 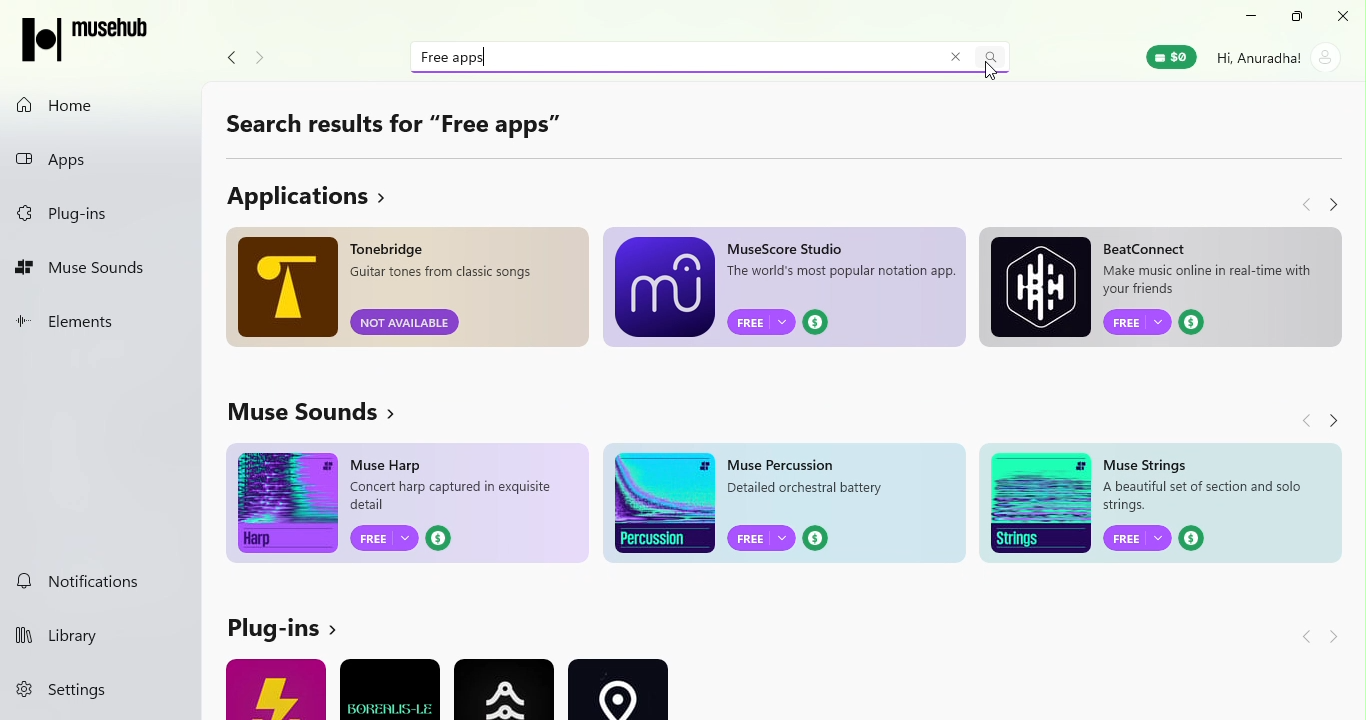 I want to click on MuseHub, so click(x=93, y=38).